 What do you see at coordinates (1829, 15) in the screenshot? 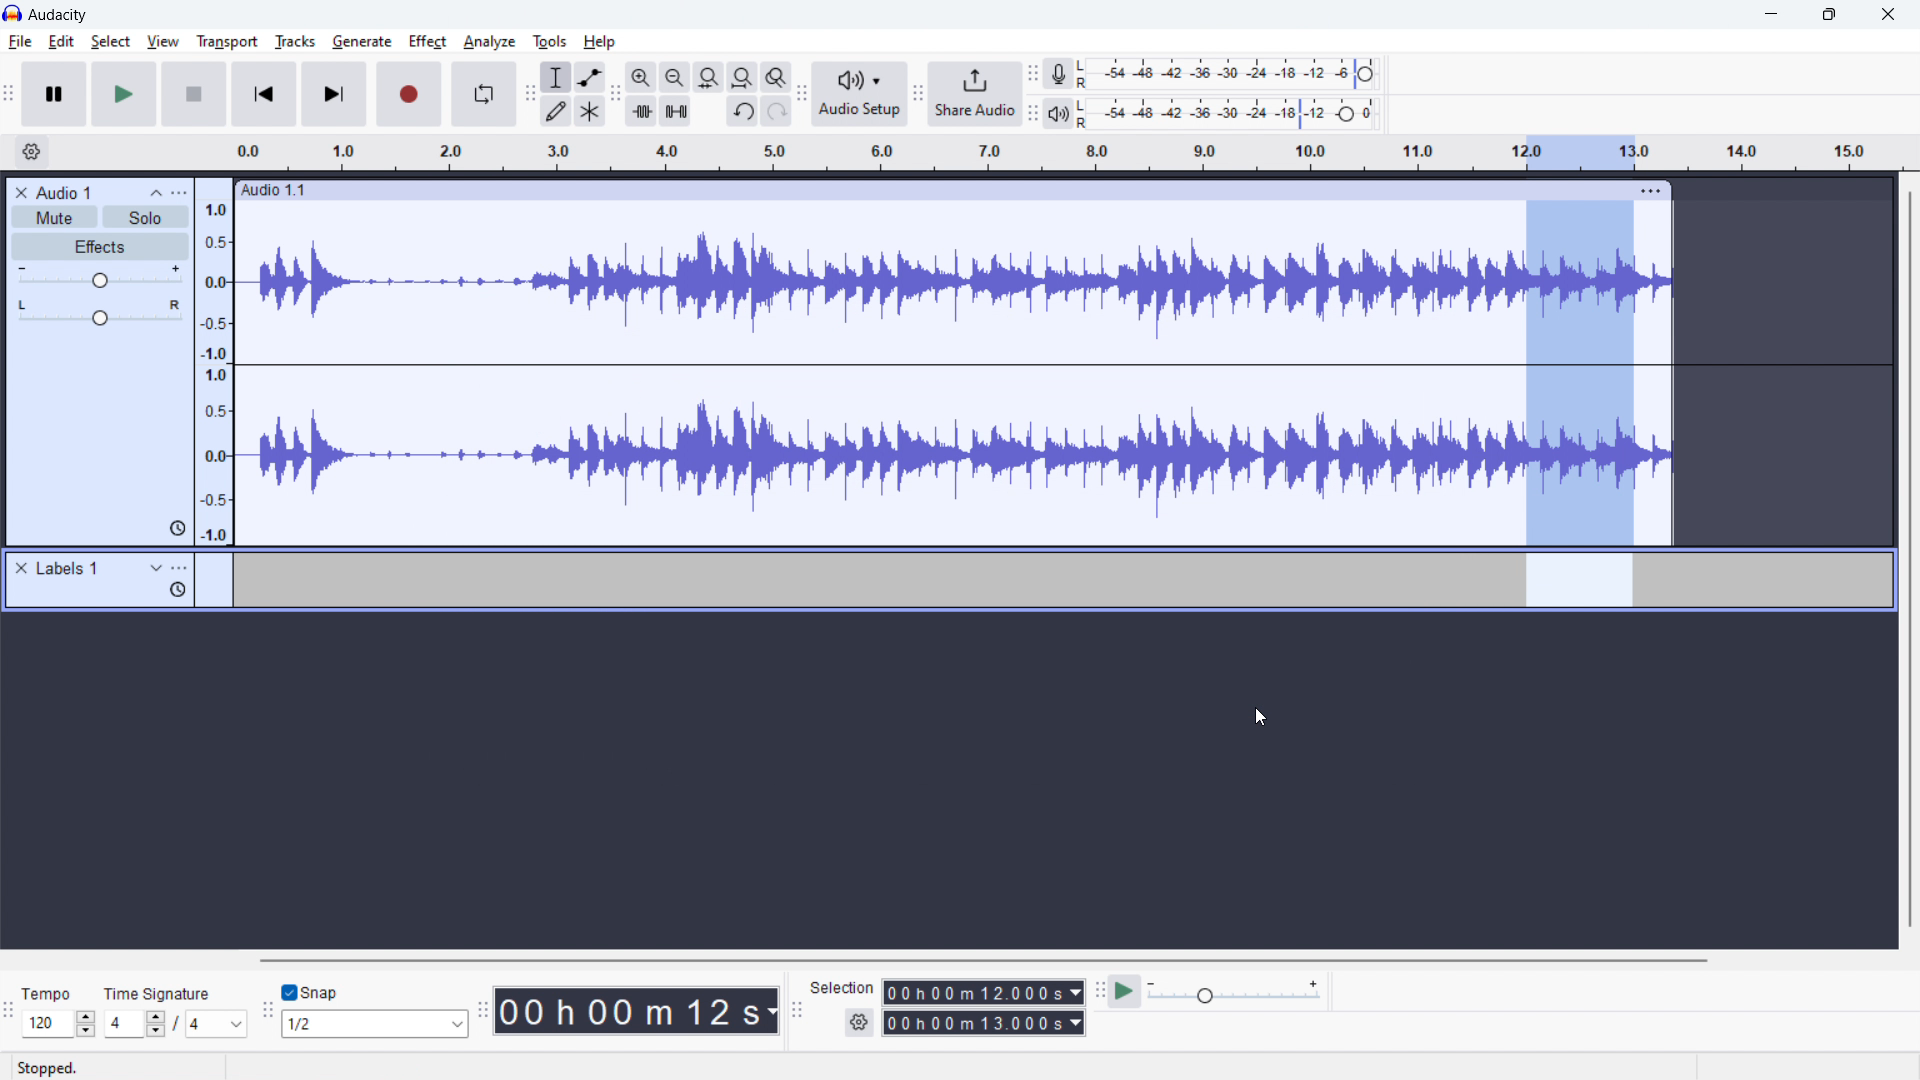
I see `maximize` at bounding box center [1829, 15].